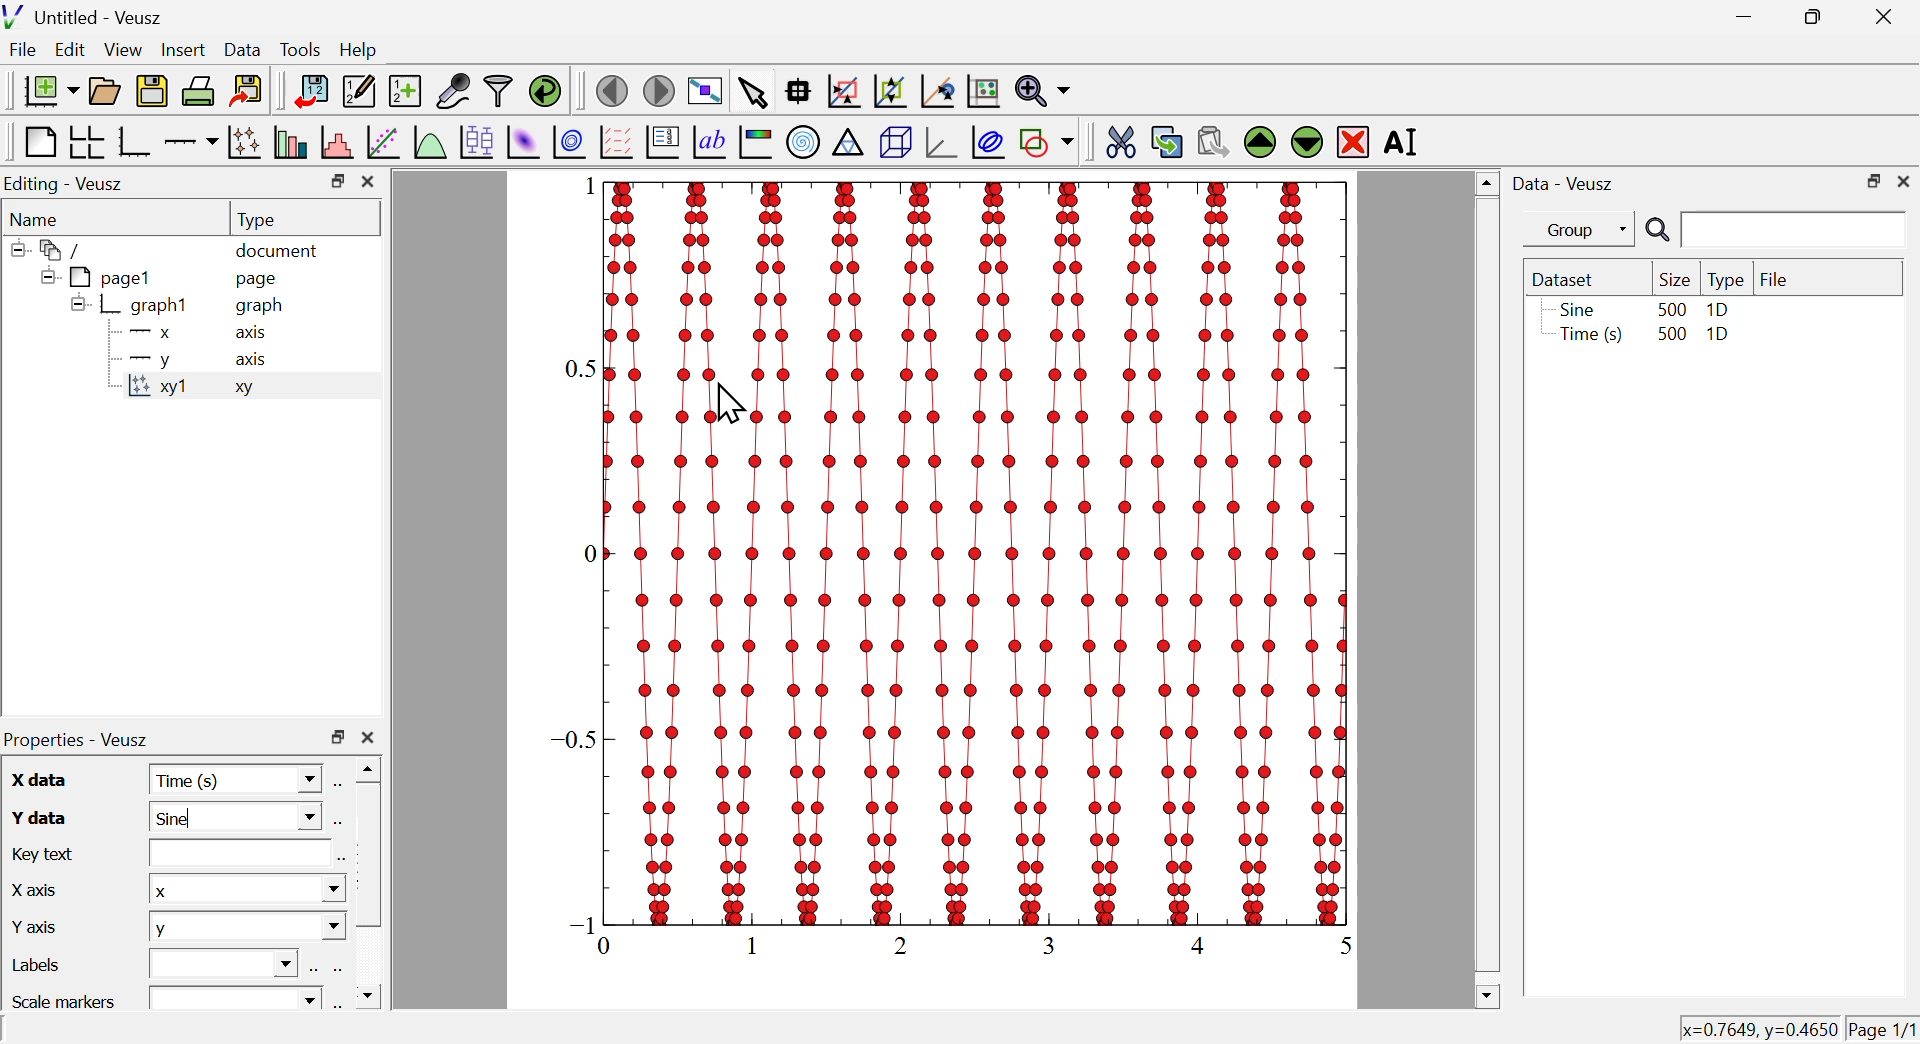 Image resolution: width=1920 pixels, height=1044 pixels. I want to click on scrollbar, so click(369, 884).